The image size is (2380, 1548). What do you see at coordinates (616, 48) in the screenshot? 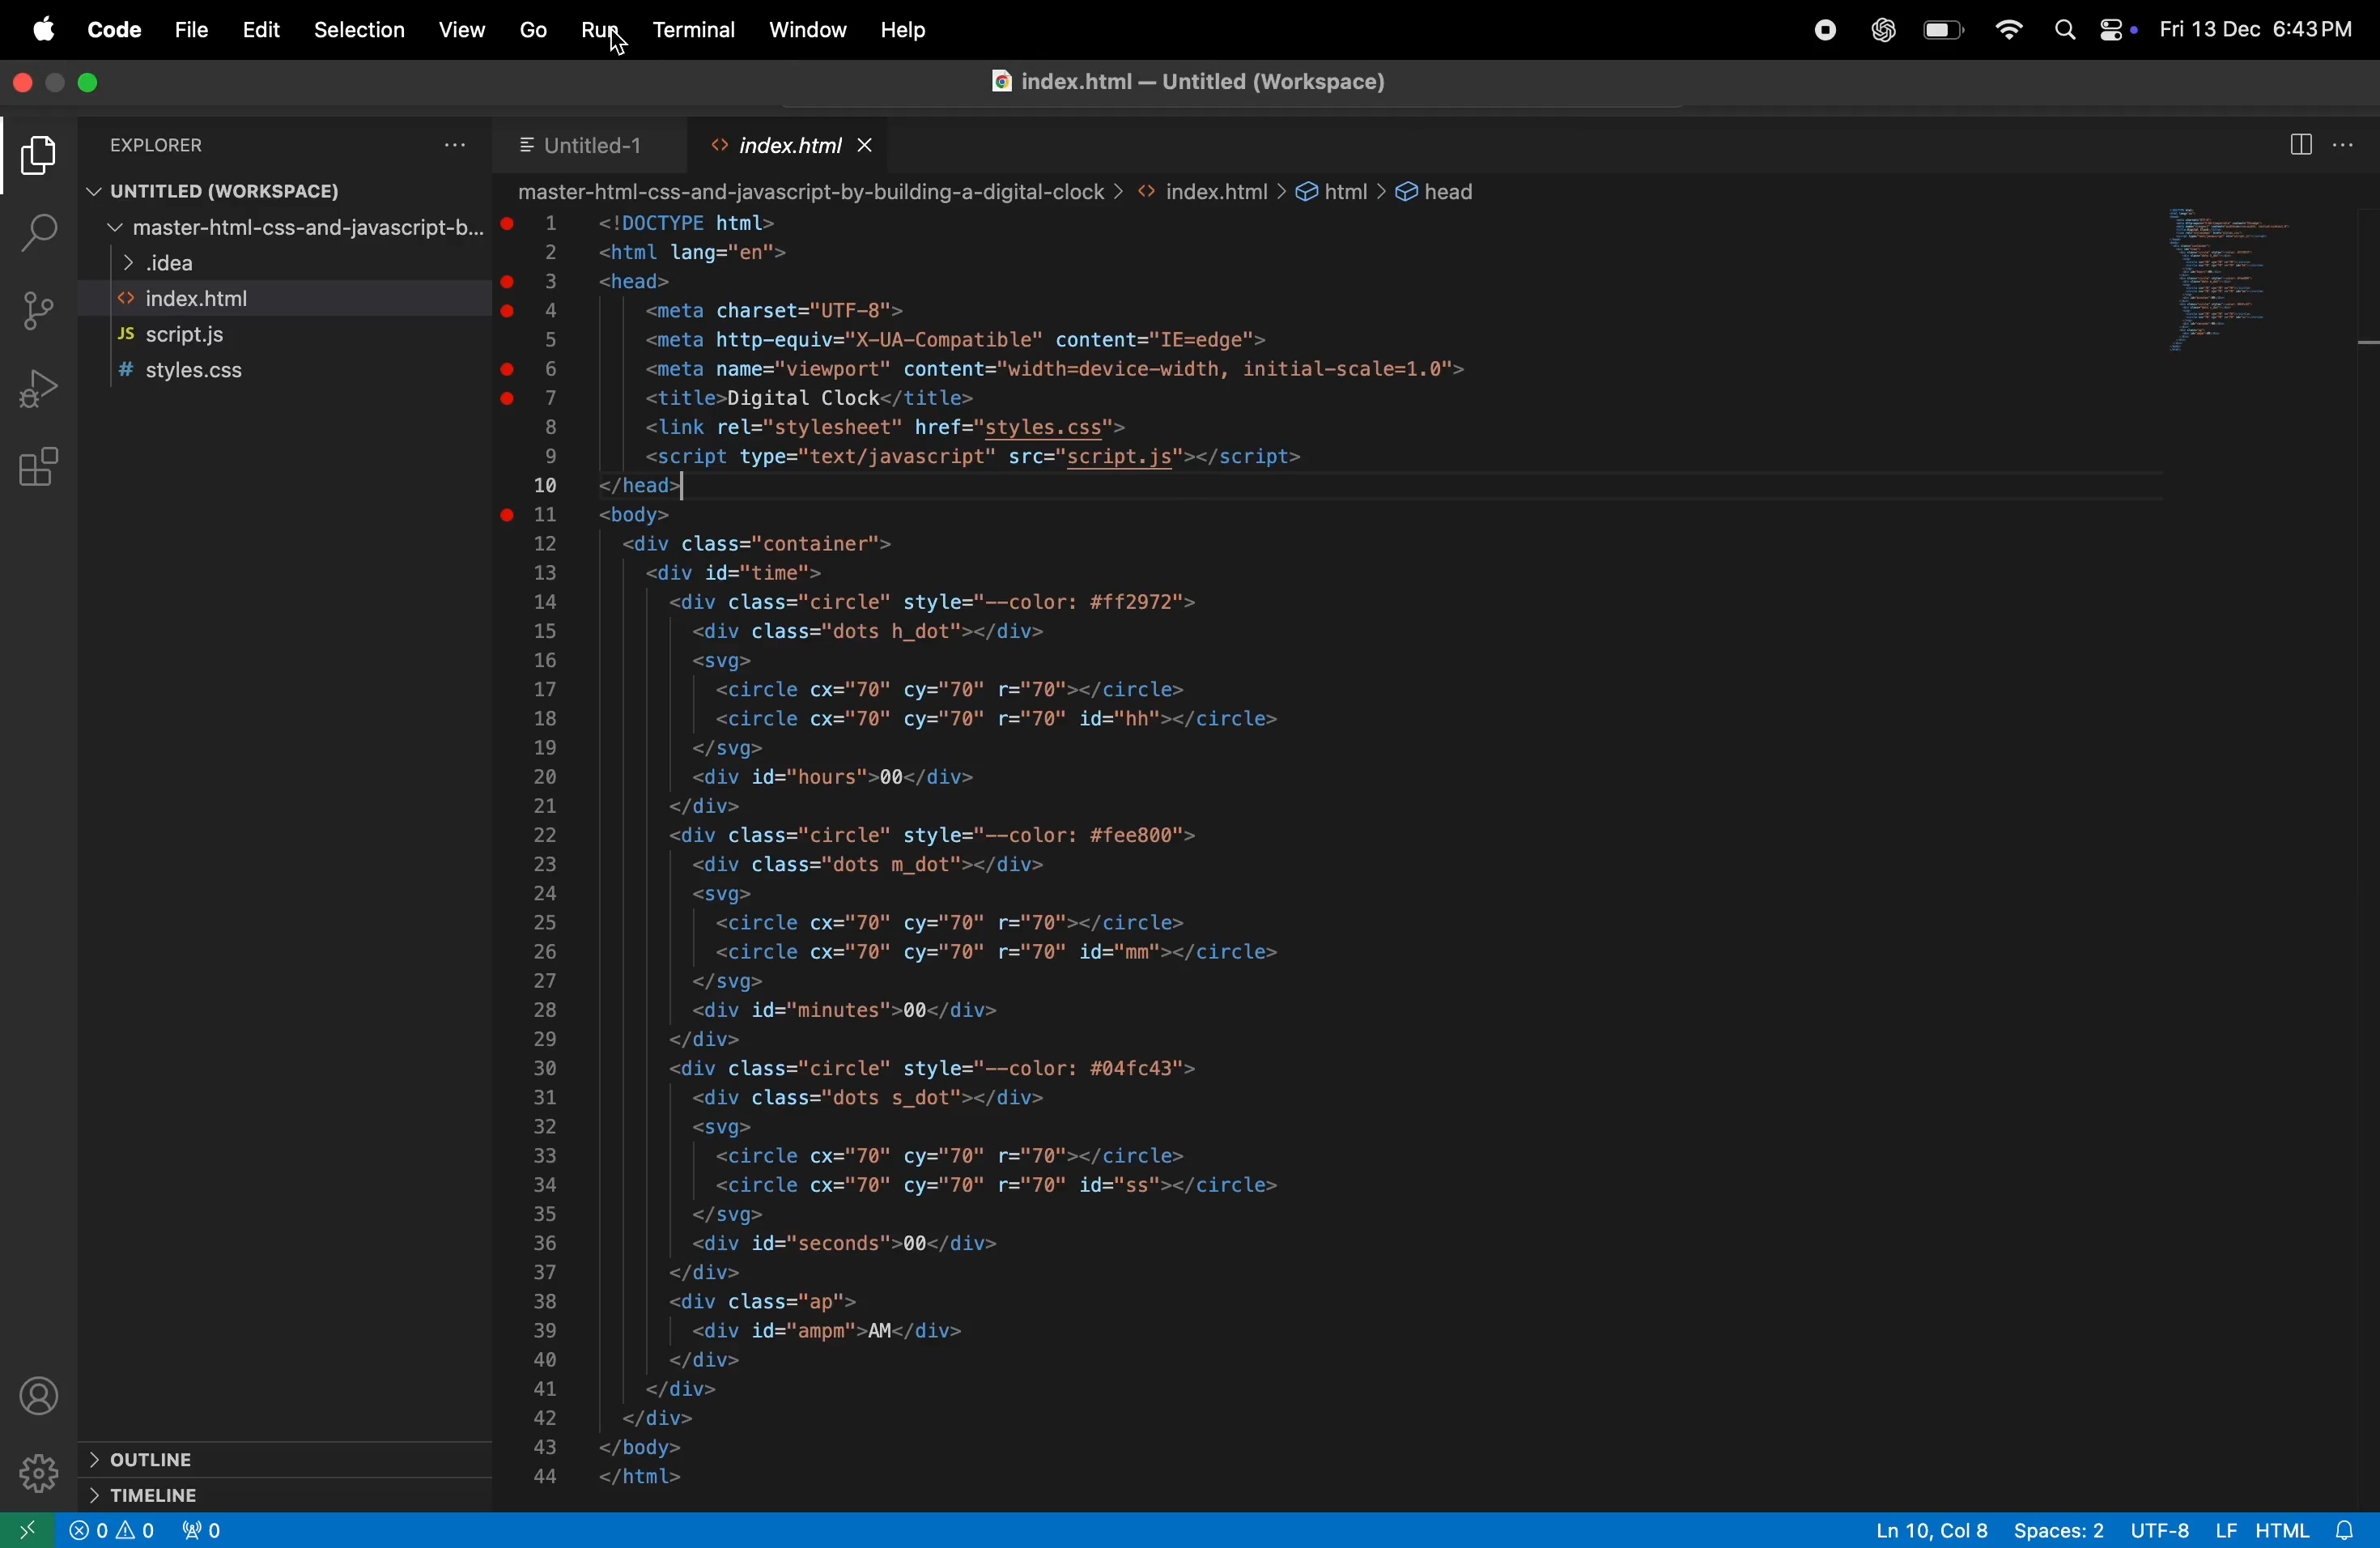
I see `cursor` at bounding box center [616, 48].